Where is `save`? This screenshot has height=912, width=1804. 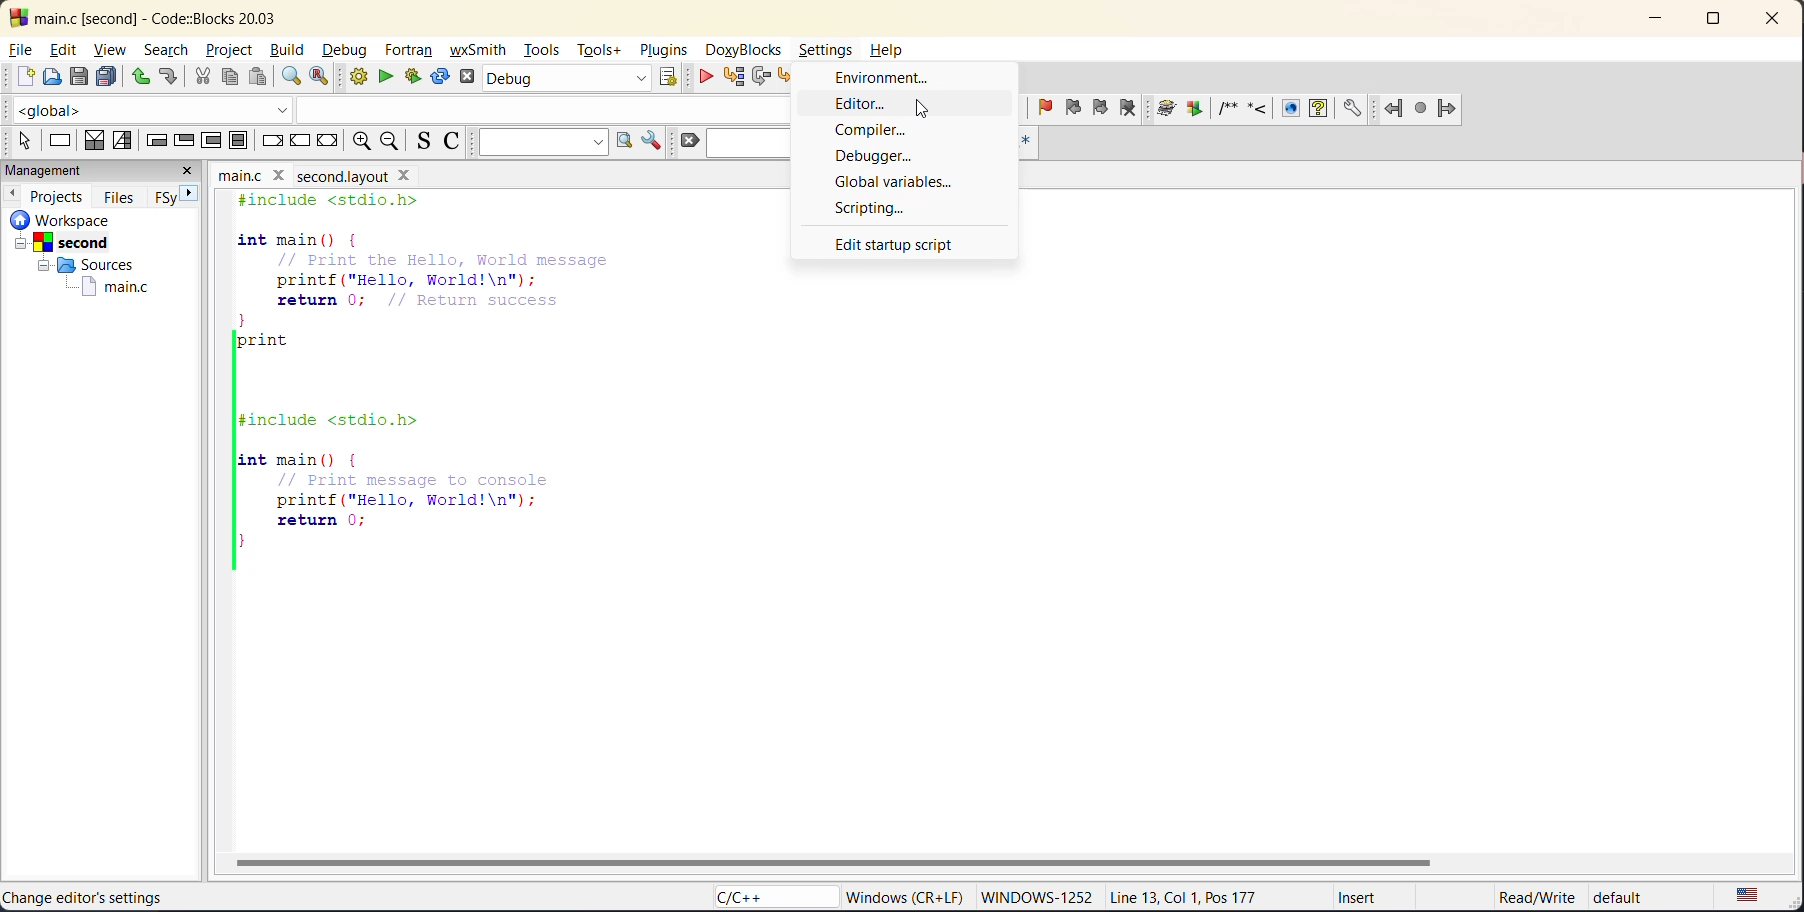 save is located at coordinates (79, 76).